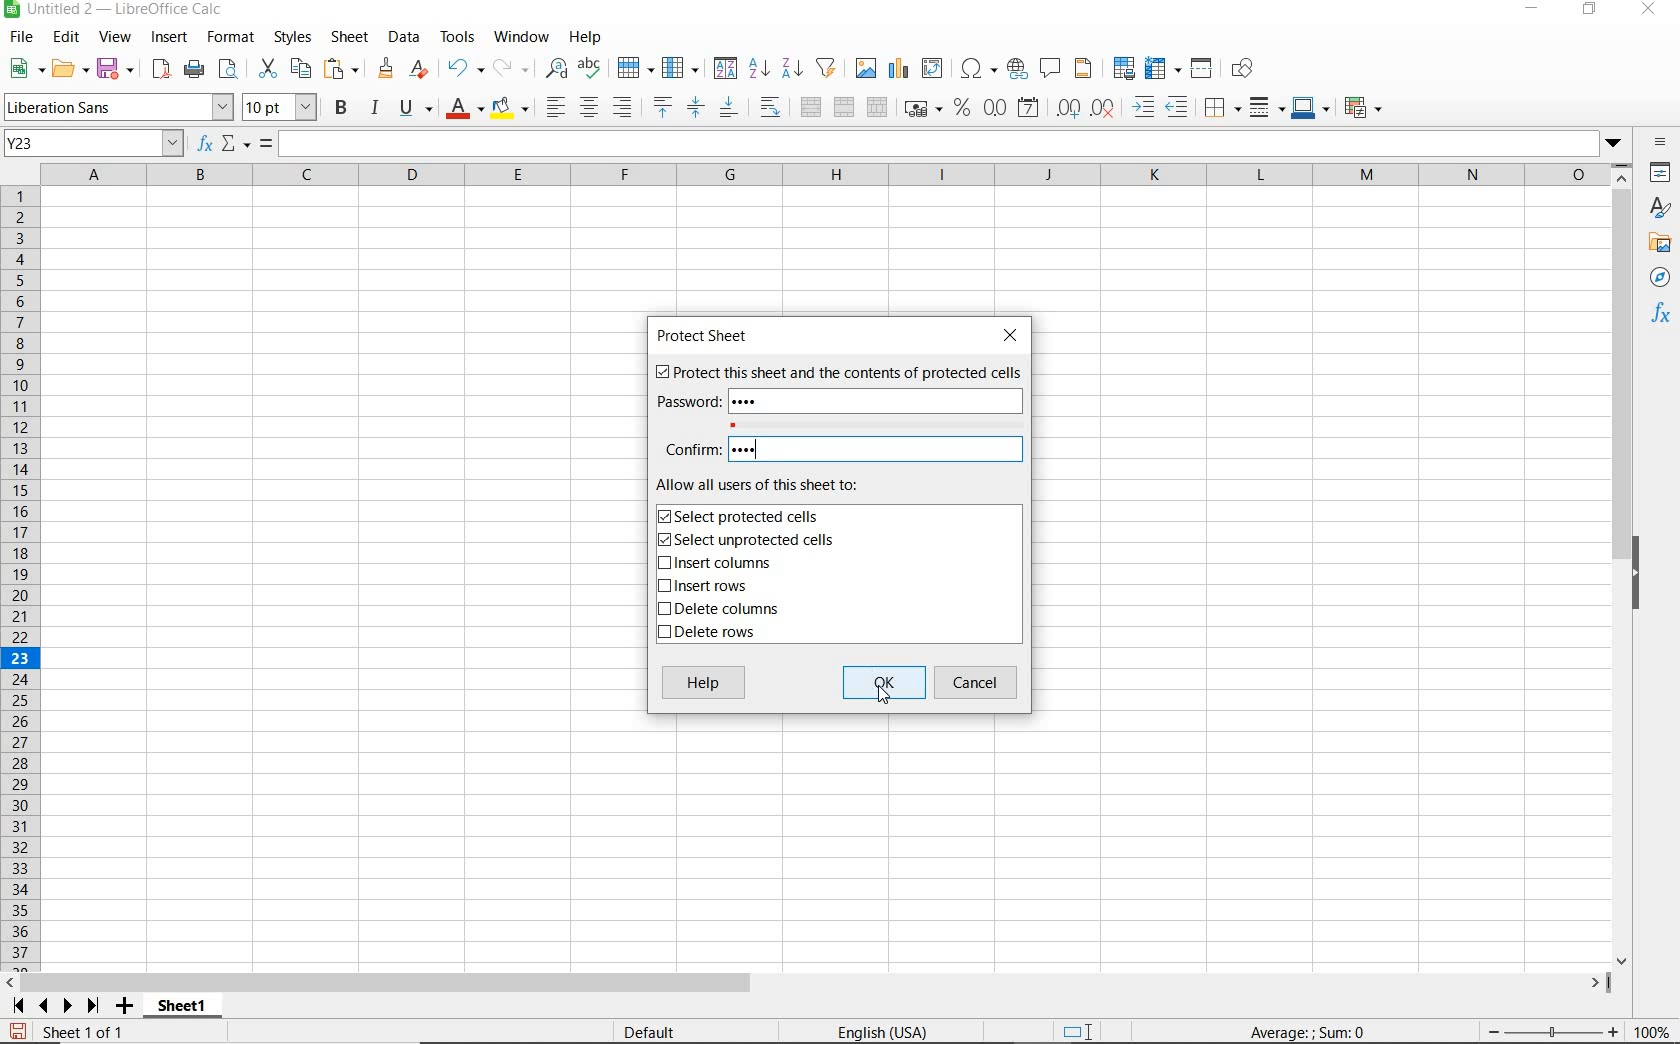 This screenshot has width=1680, height=1044. What do you see at coordinates (282, 109) in the screenshot?
I see `FONT SIZE` at bounding box center [282, 109].